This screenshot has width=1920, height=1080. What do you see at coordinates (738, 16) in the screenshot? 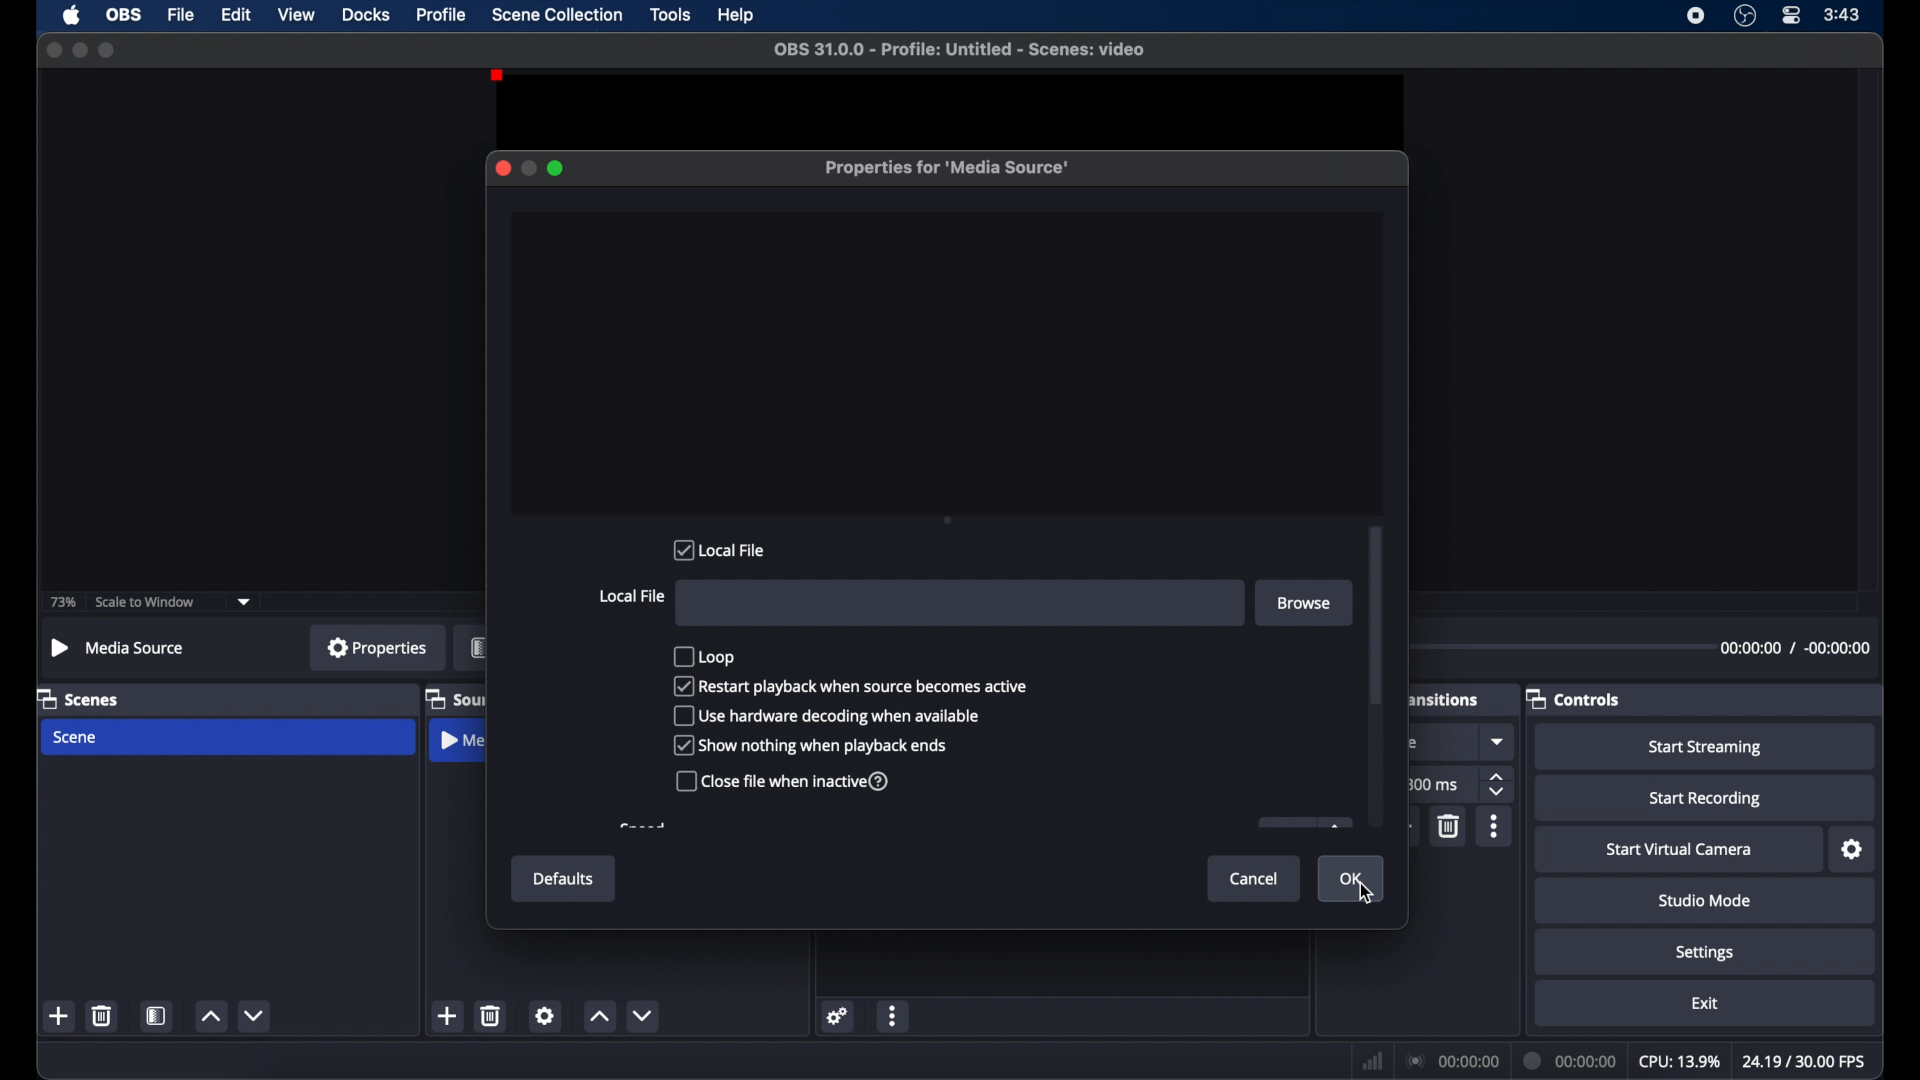
I see `help` at bounding box center [738, 16].